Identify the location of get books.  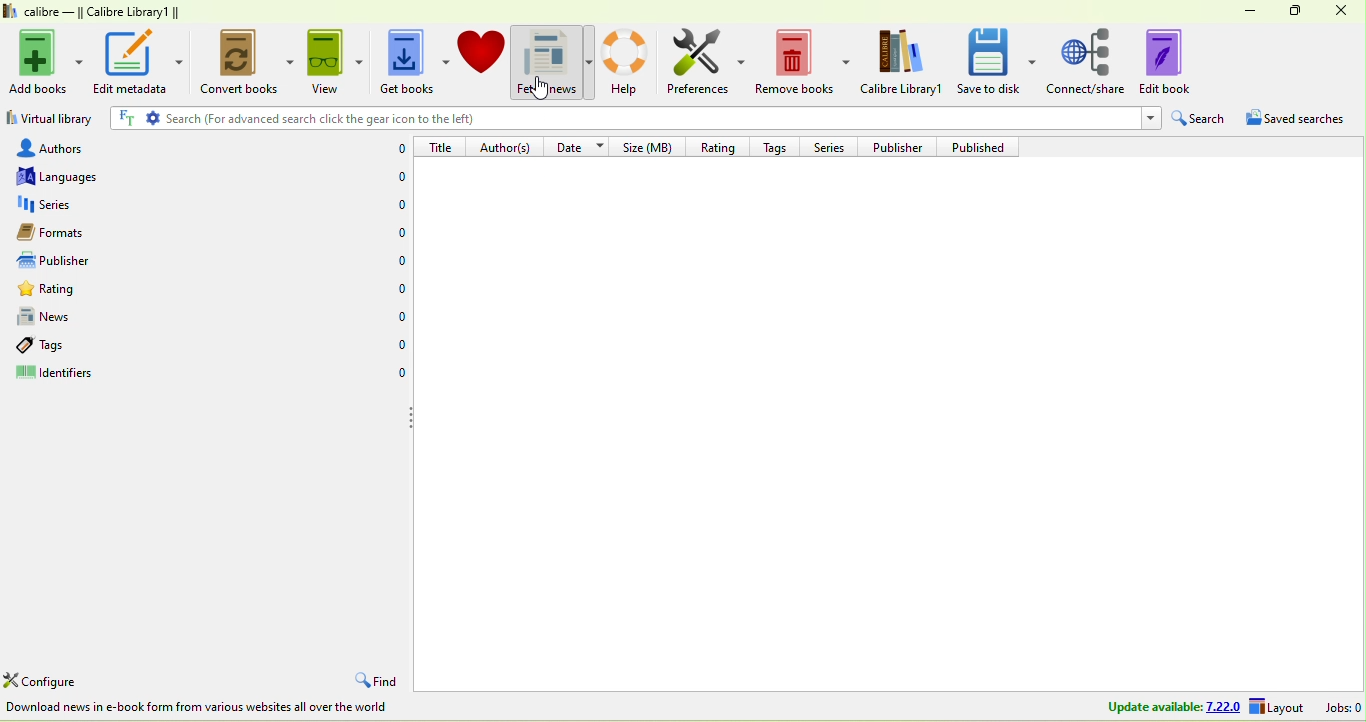
(405, 62).